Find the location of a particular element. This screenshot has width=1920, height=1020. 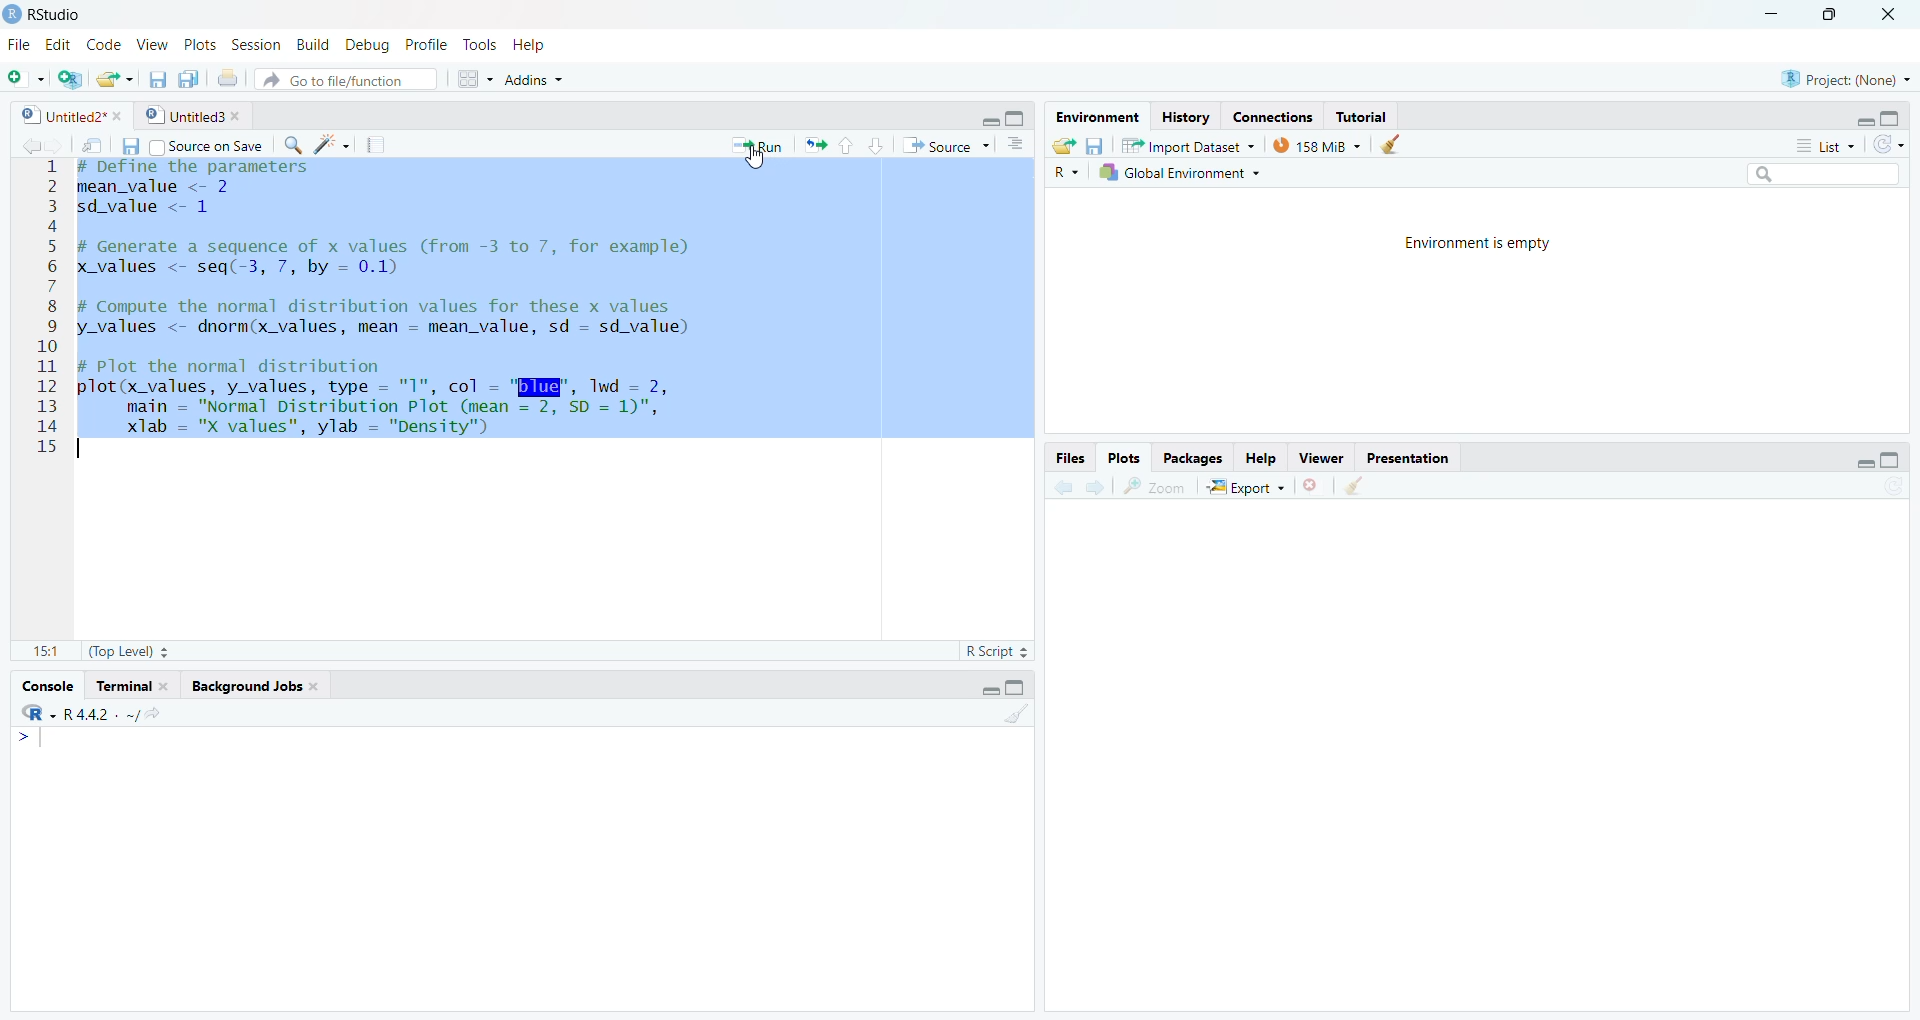

open file is located at coordinates (111, 77).